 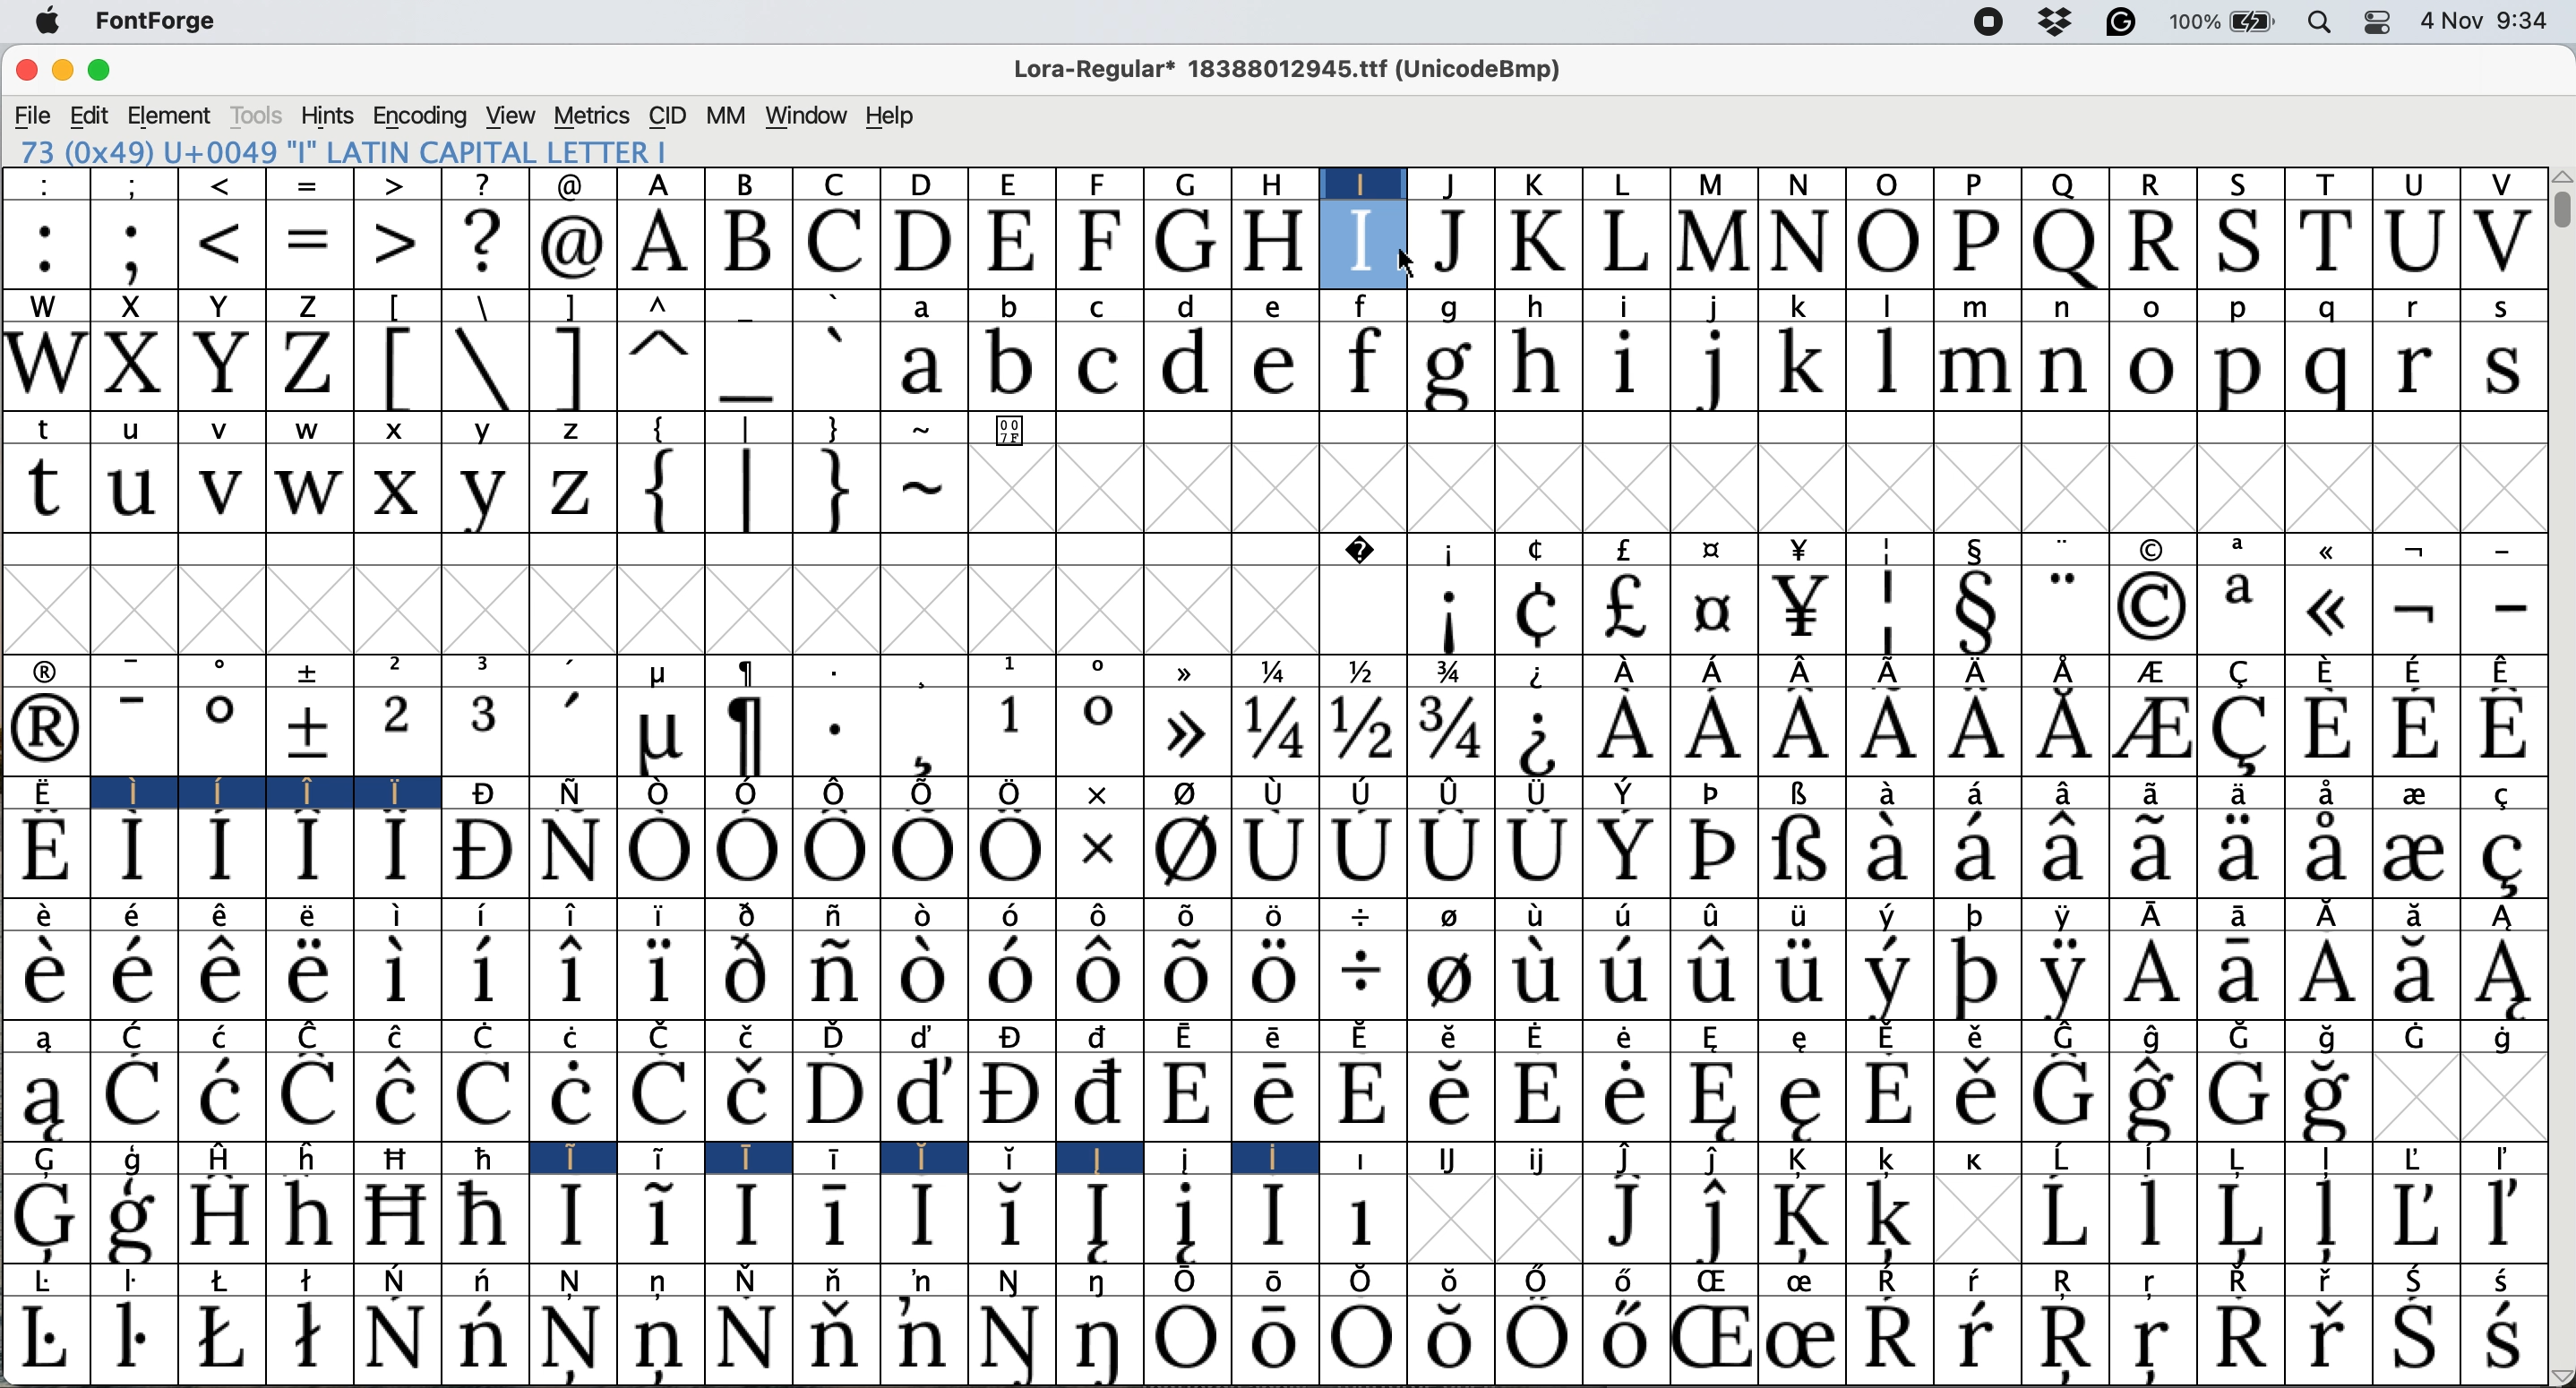 What do you see at coordinates (1451, 792) in the screenshot?
I see `symbol` at bounding box center [1451, 792].